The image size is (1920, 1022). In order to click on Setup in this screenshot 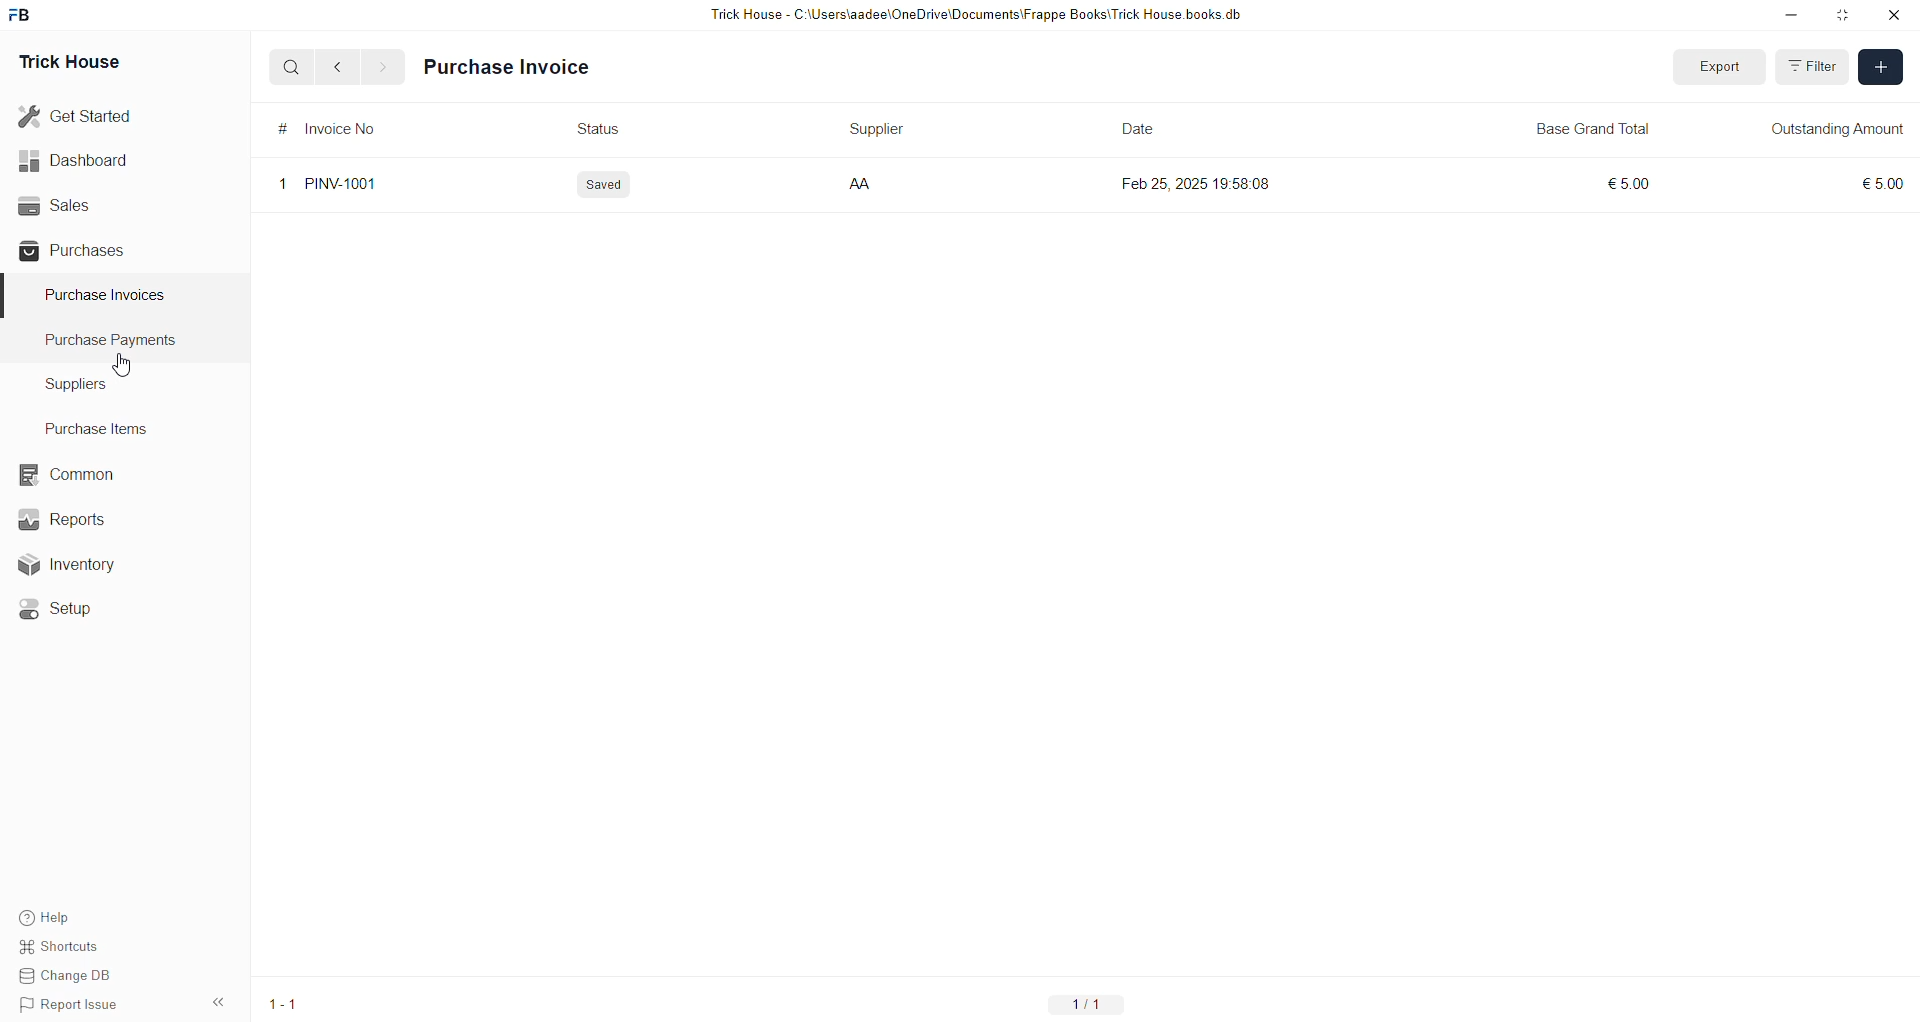, I will do `click(54, 607)`.